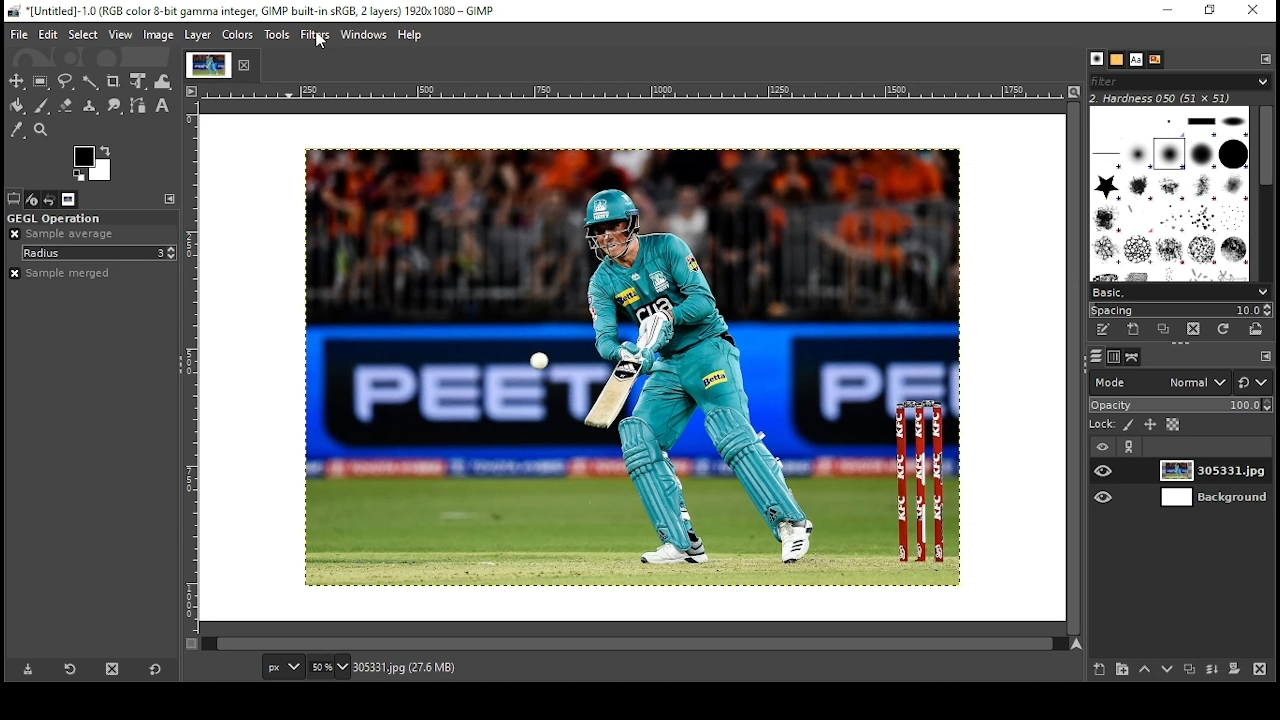 This screenshot has width=1280, height=720. I want to click on layer on/off, so click(1106, 473).